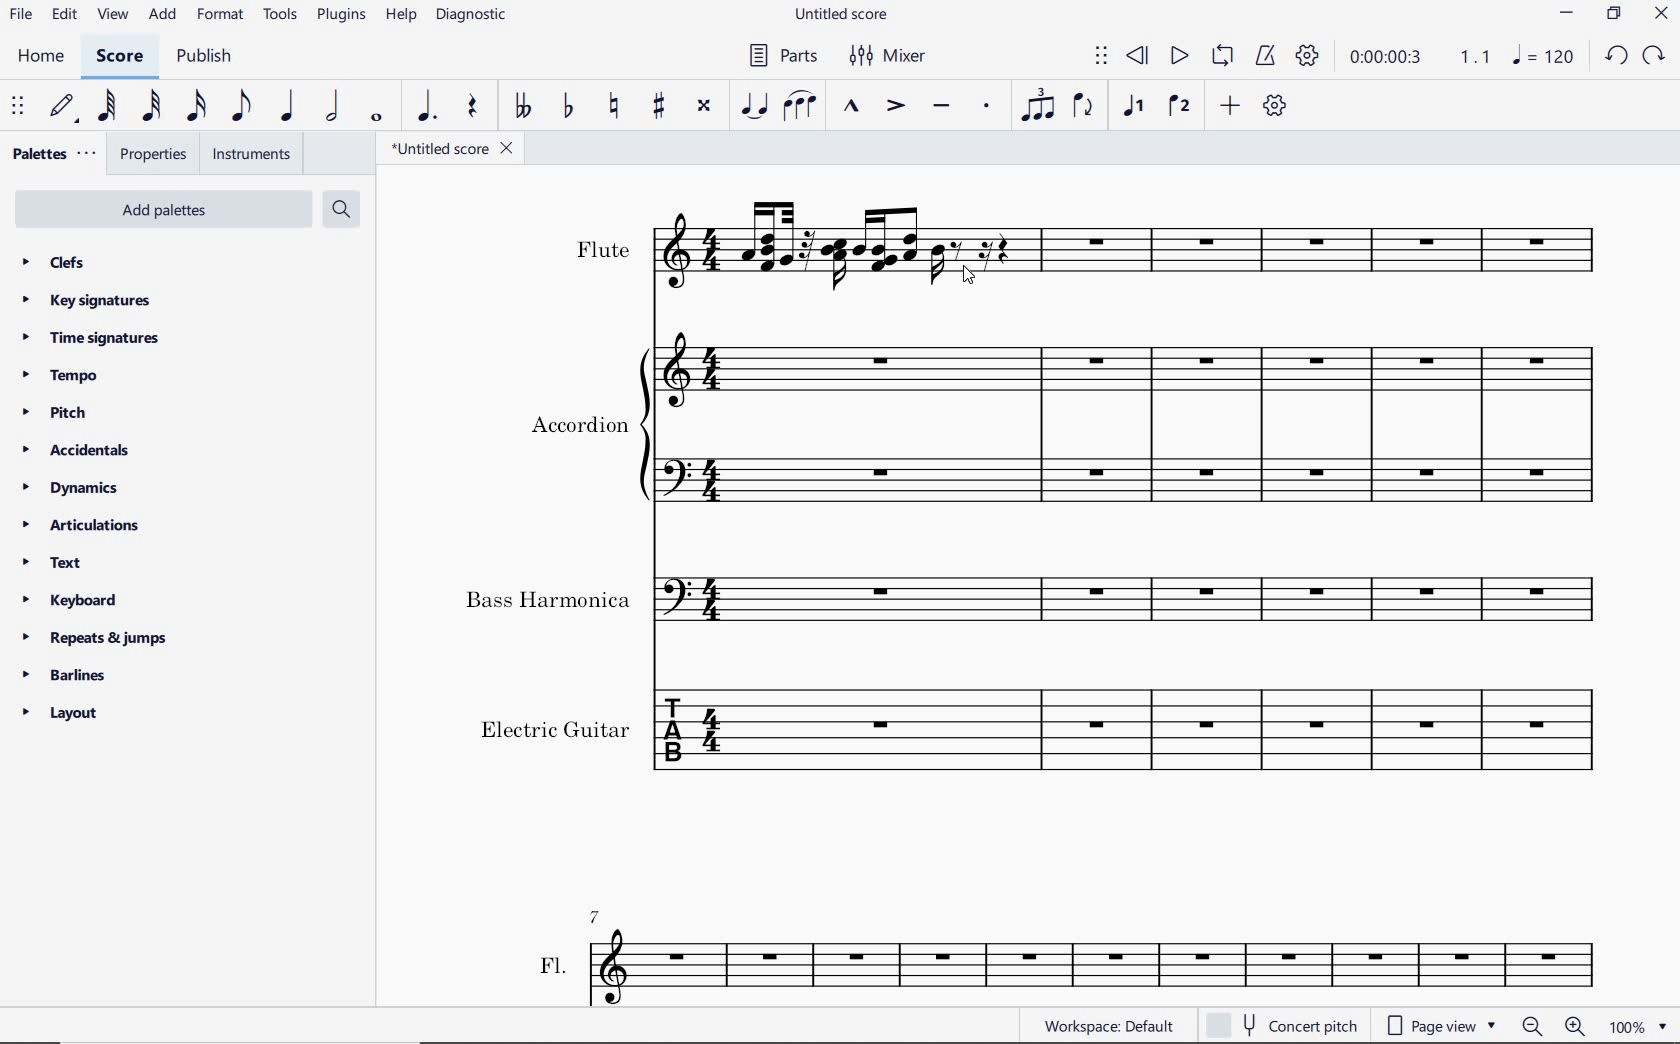  I want to click on flip direction, so click(1083, 107).